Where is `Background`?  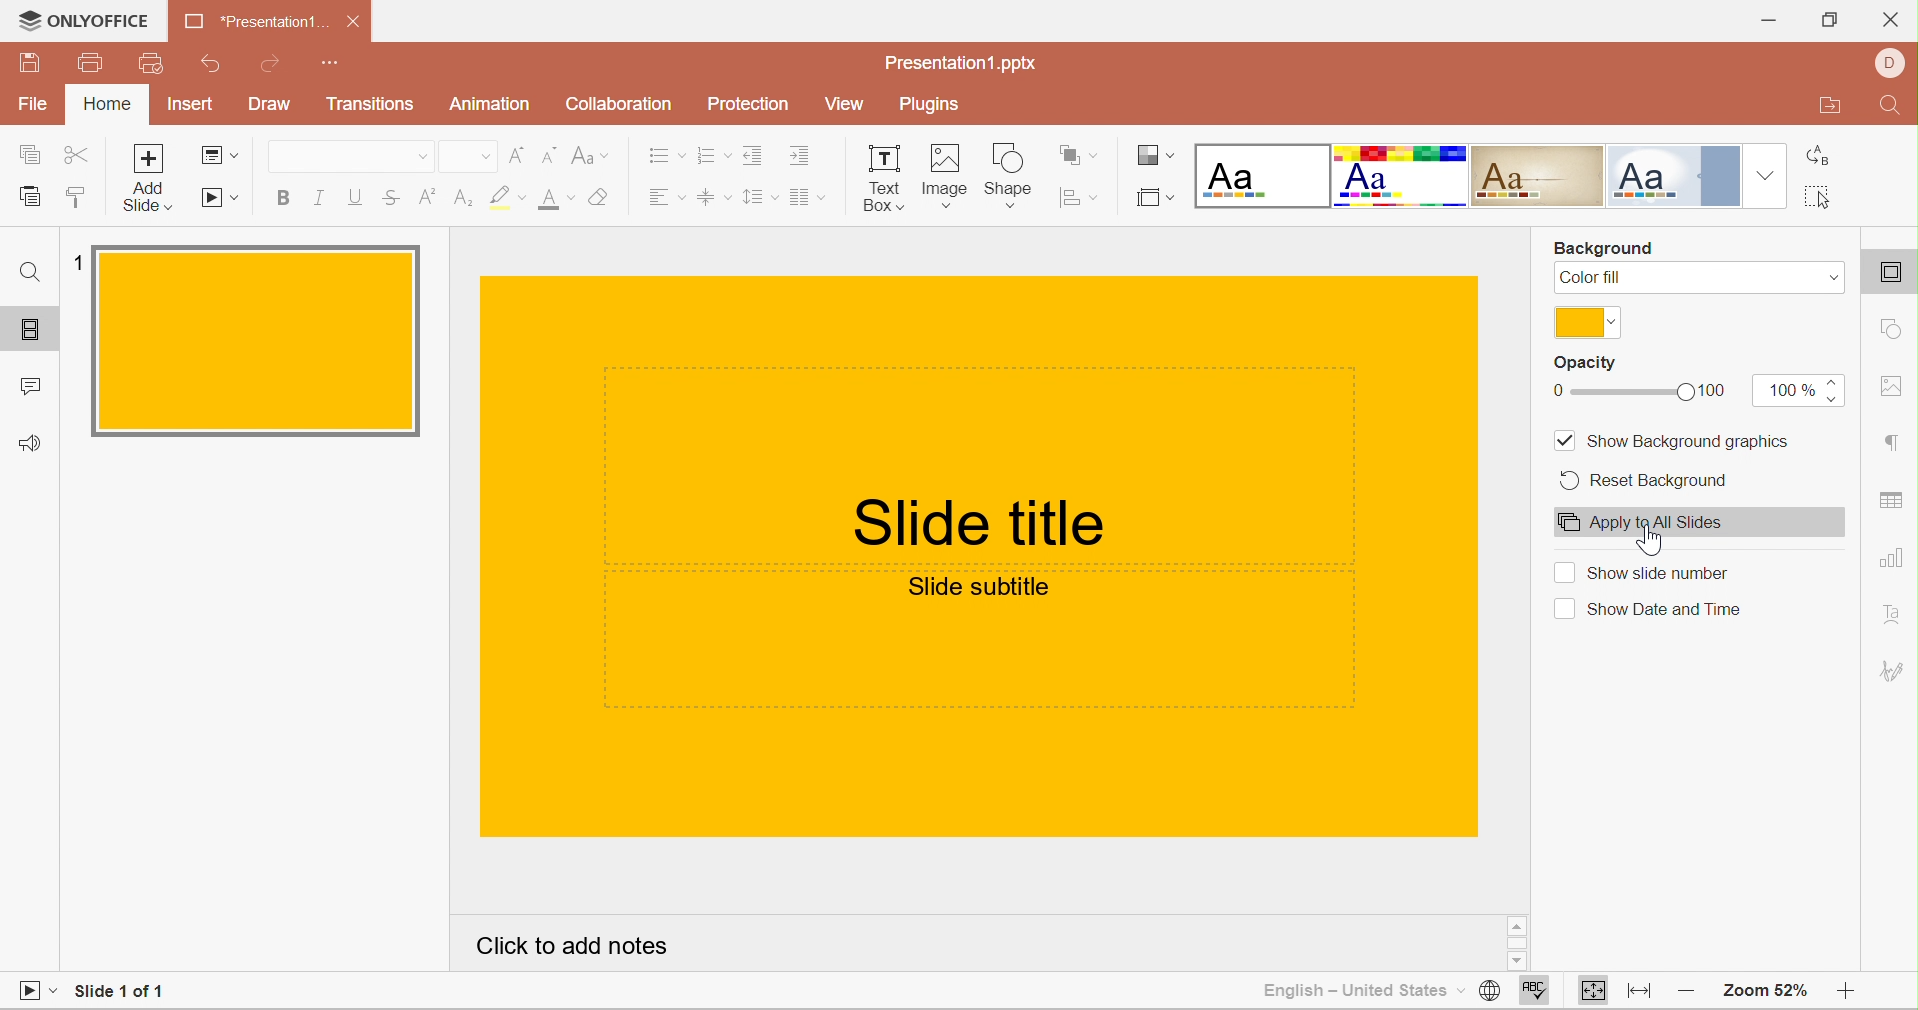
Background is located at coordinates (1606, 250).